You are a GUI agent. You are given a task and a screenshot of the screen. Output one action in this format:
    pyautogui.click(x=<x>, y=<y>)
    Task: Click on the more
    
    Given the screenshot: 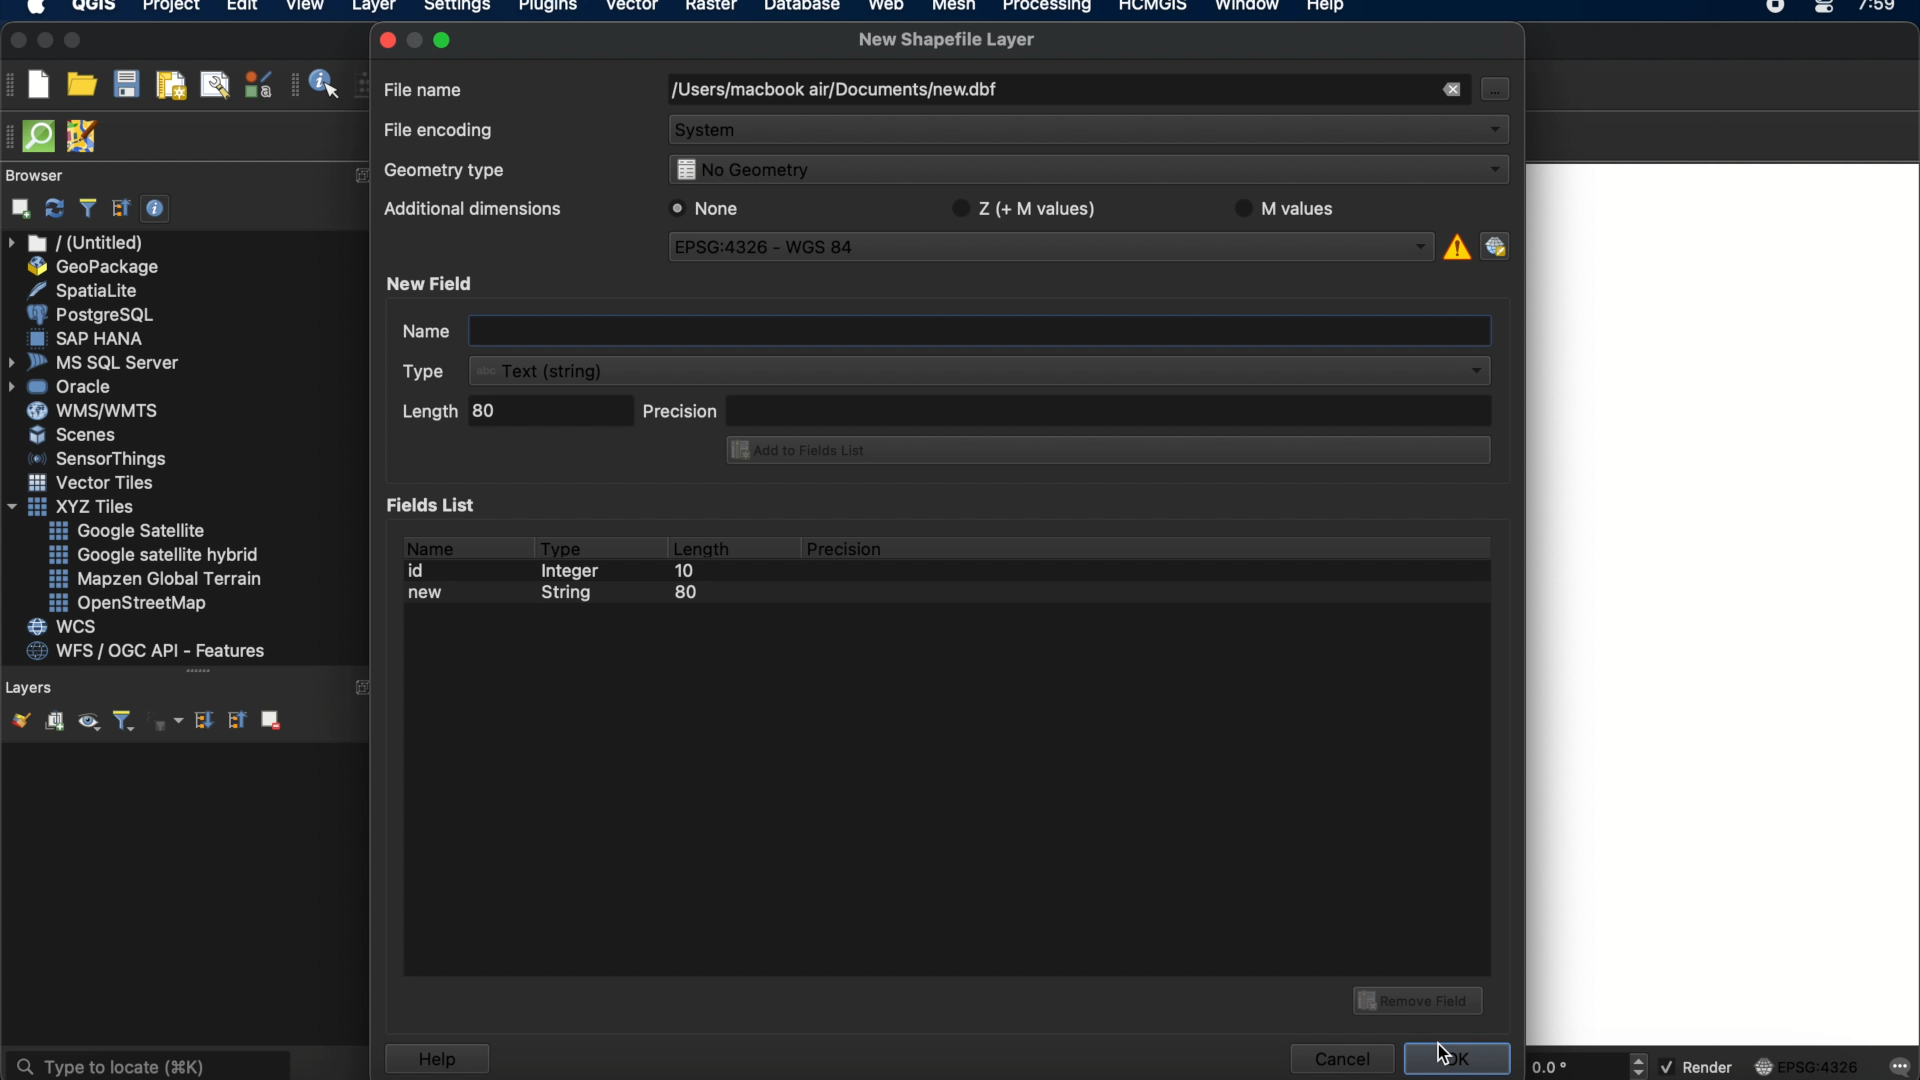 What is the action you would take?
    pyautogui.click(x=196, y=672)
    